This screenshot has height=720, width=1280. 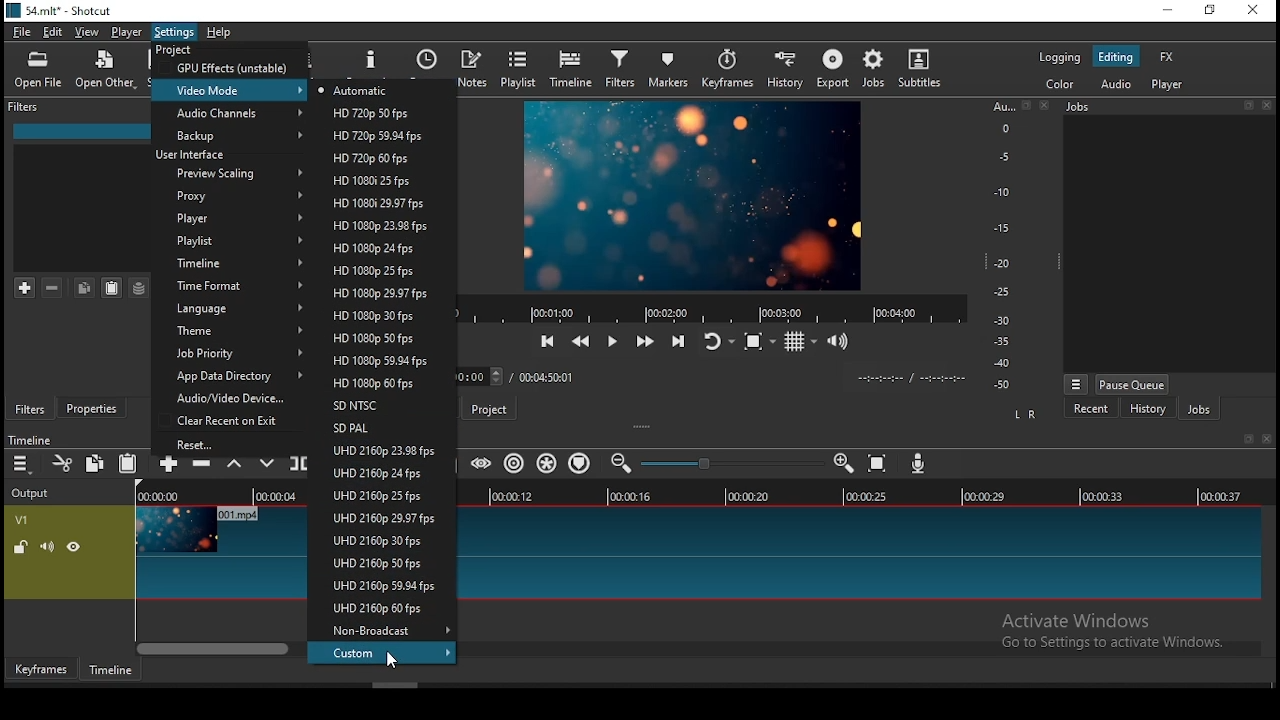 What do you see at coordinates (377, 225) in the screenshot?
I see `resolution option` at bounding box center [377, 225].